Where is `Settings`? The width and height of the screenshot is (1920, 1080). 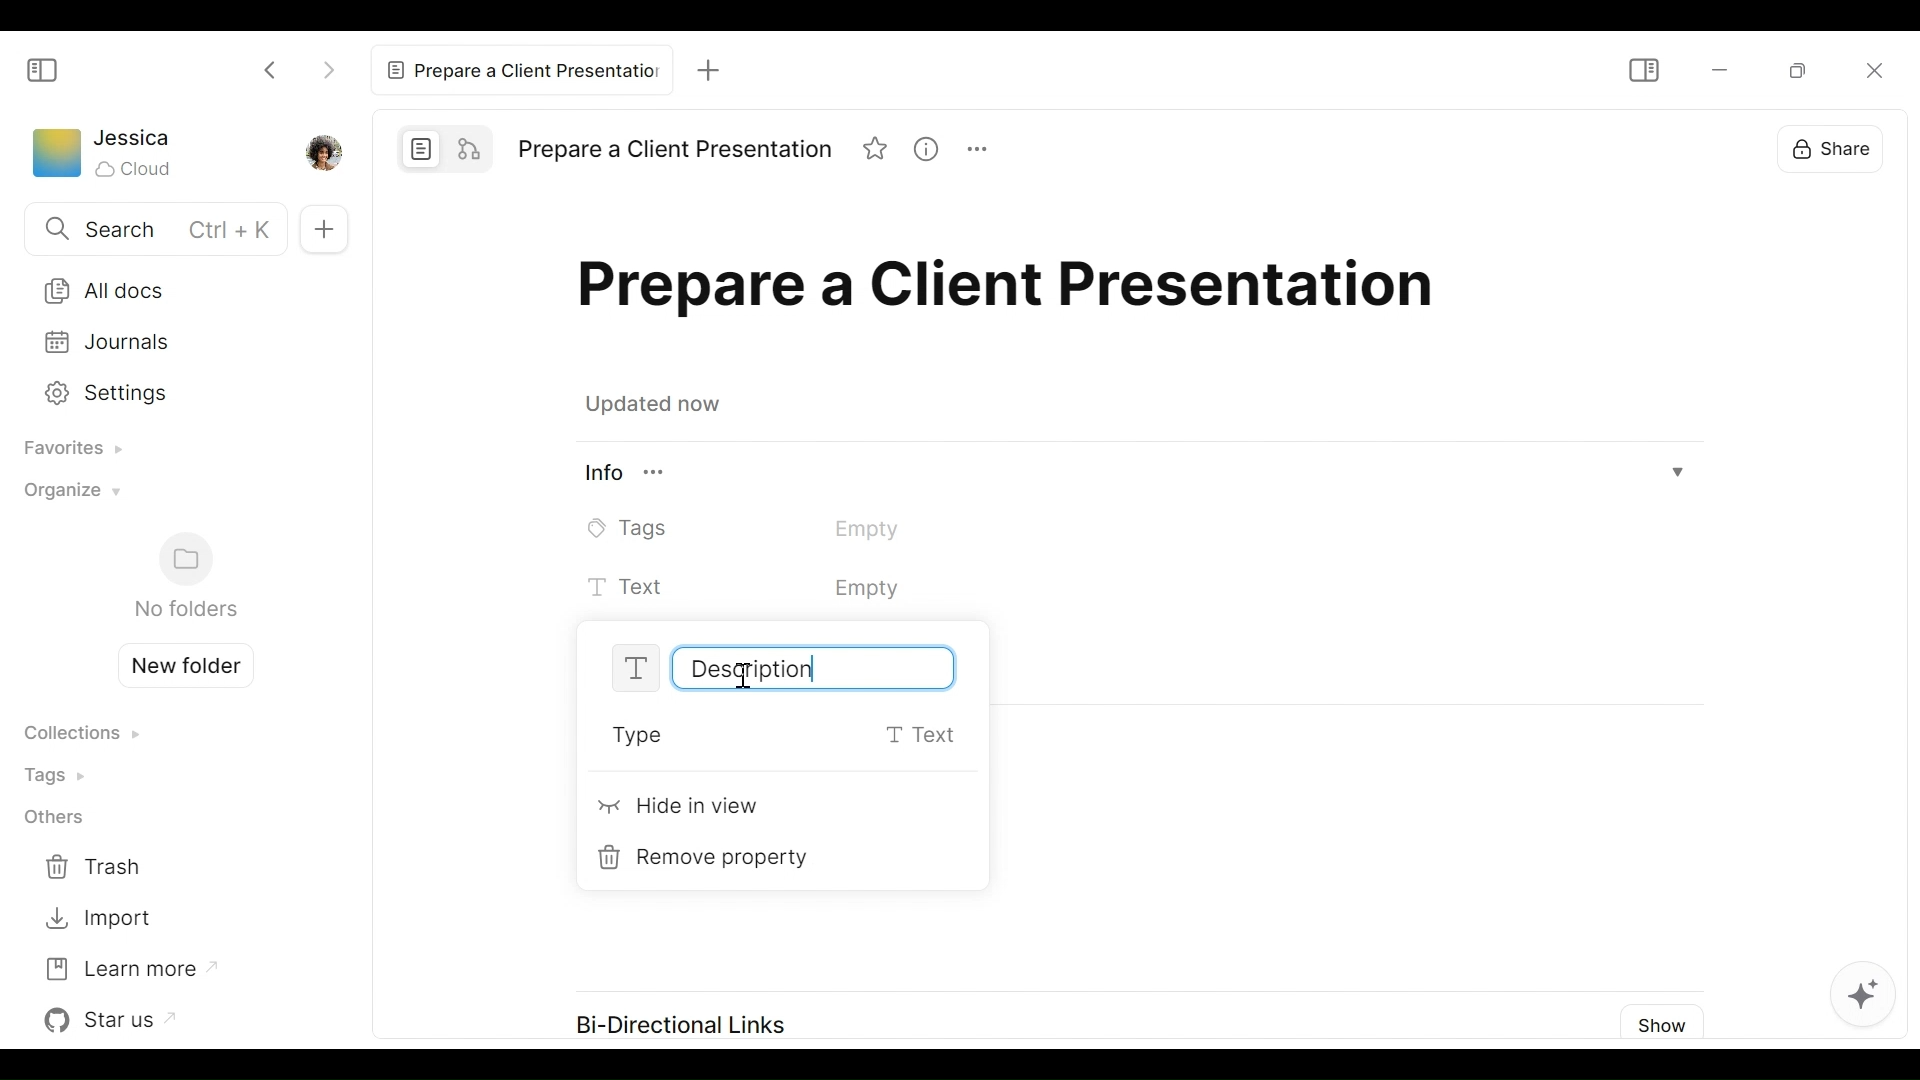 Settings is located at coordinates (167, 390).